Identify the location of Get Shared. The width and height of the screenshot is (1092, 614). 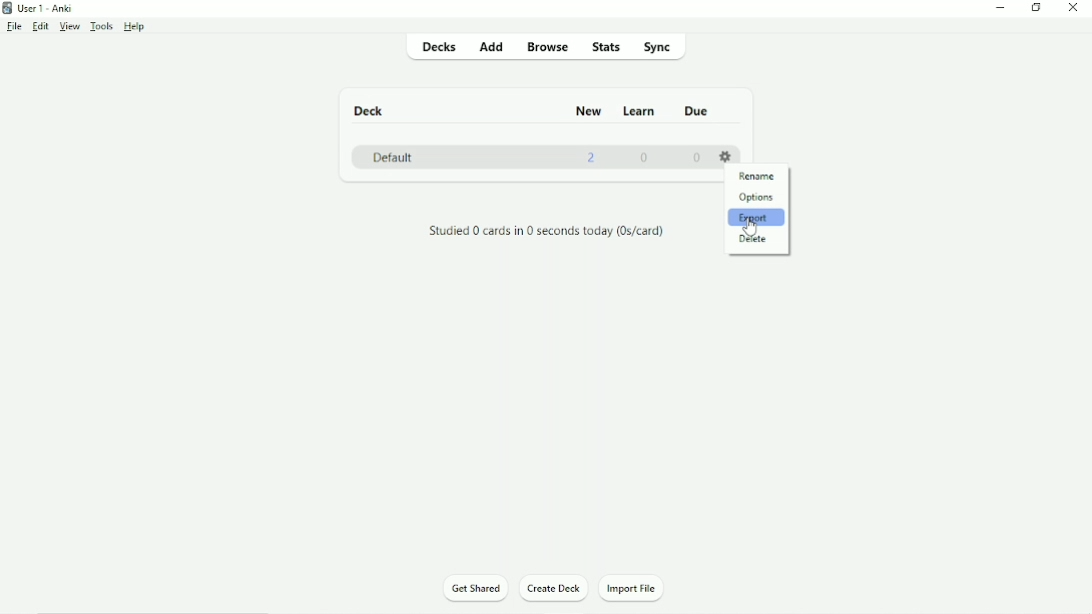
(476, 588).